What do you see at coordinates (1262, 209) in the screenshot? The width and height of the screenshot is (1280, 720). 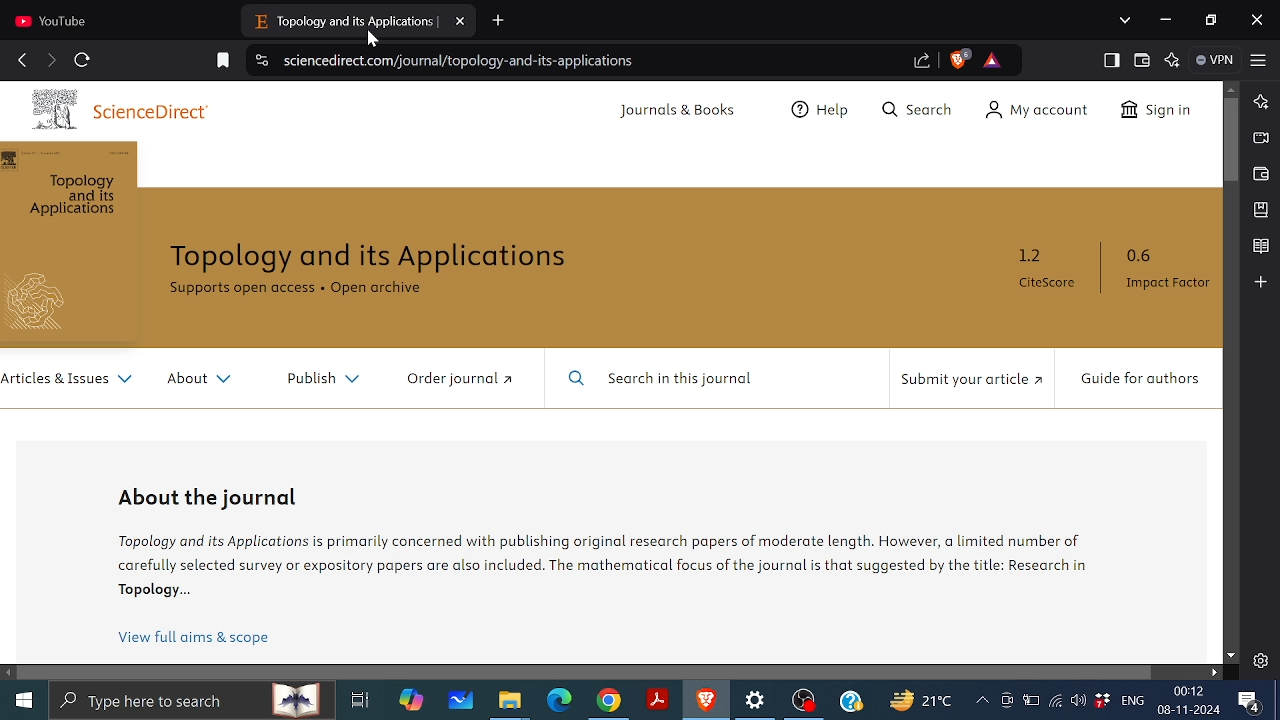 I see `Bookmarks` at bounding box center [1262, 209].